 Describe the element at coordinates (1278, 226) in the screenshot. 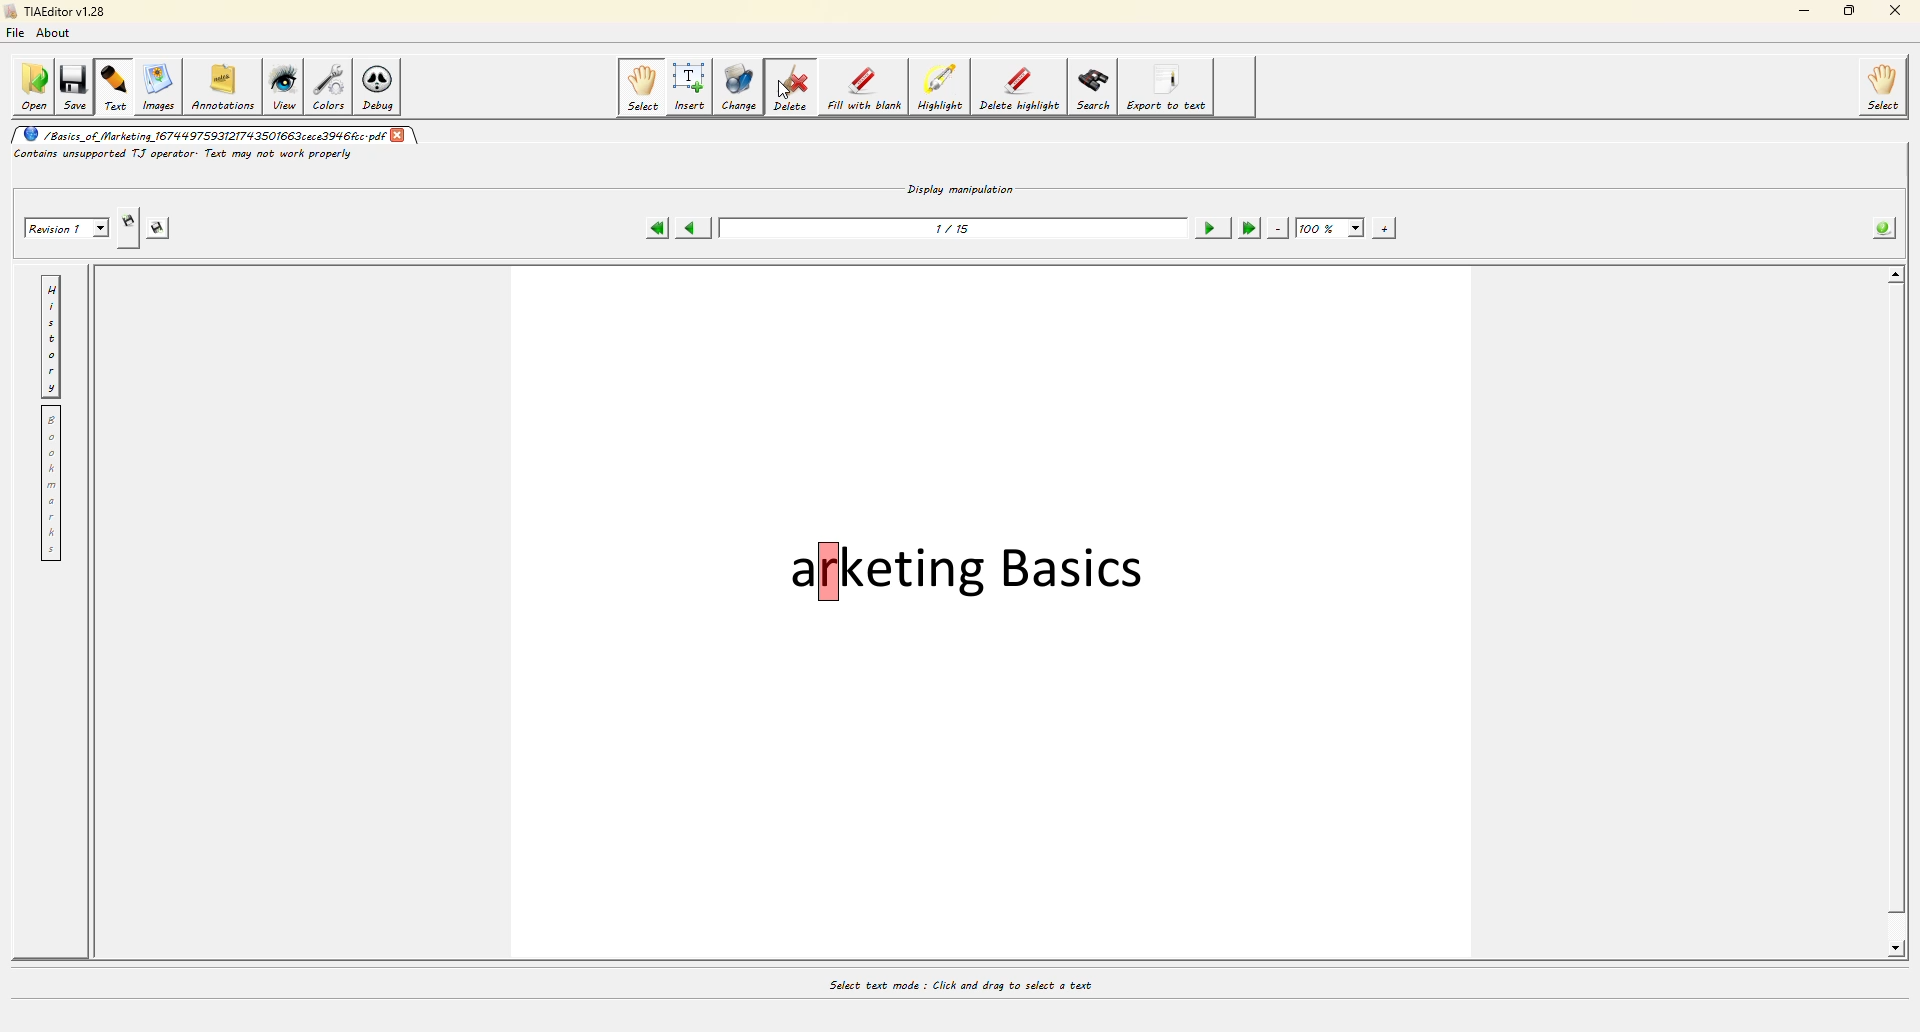

I see `zoom out` at that location.